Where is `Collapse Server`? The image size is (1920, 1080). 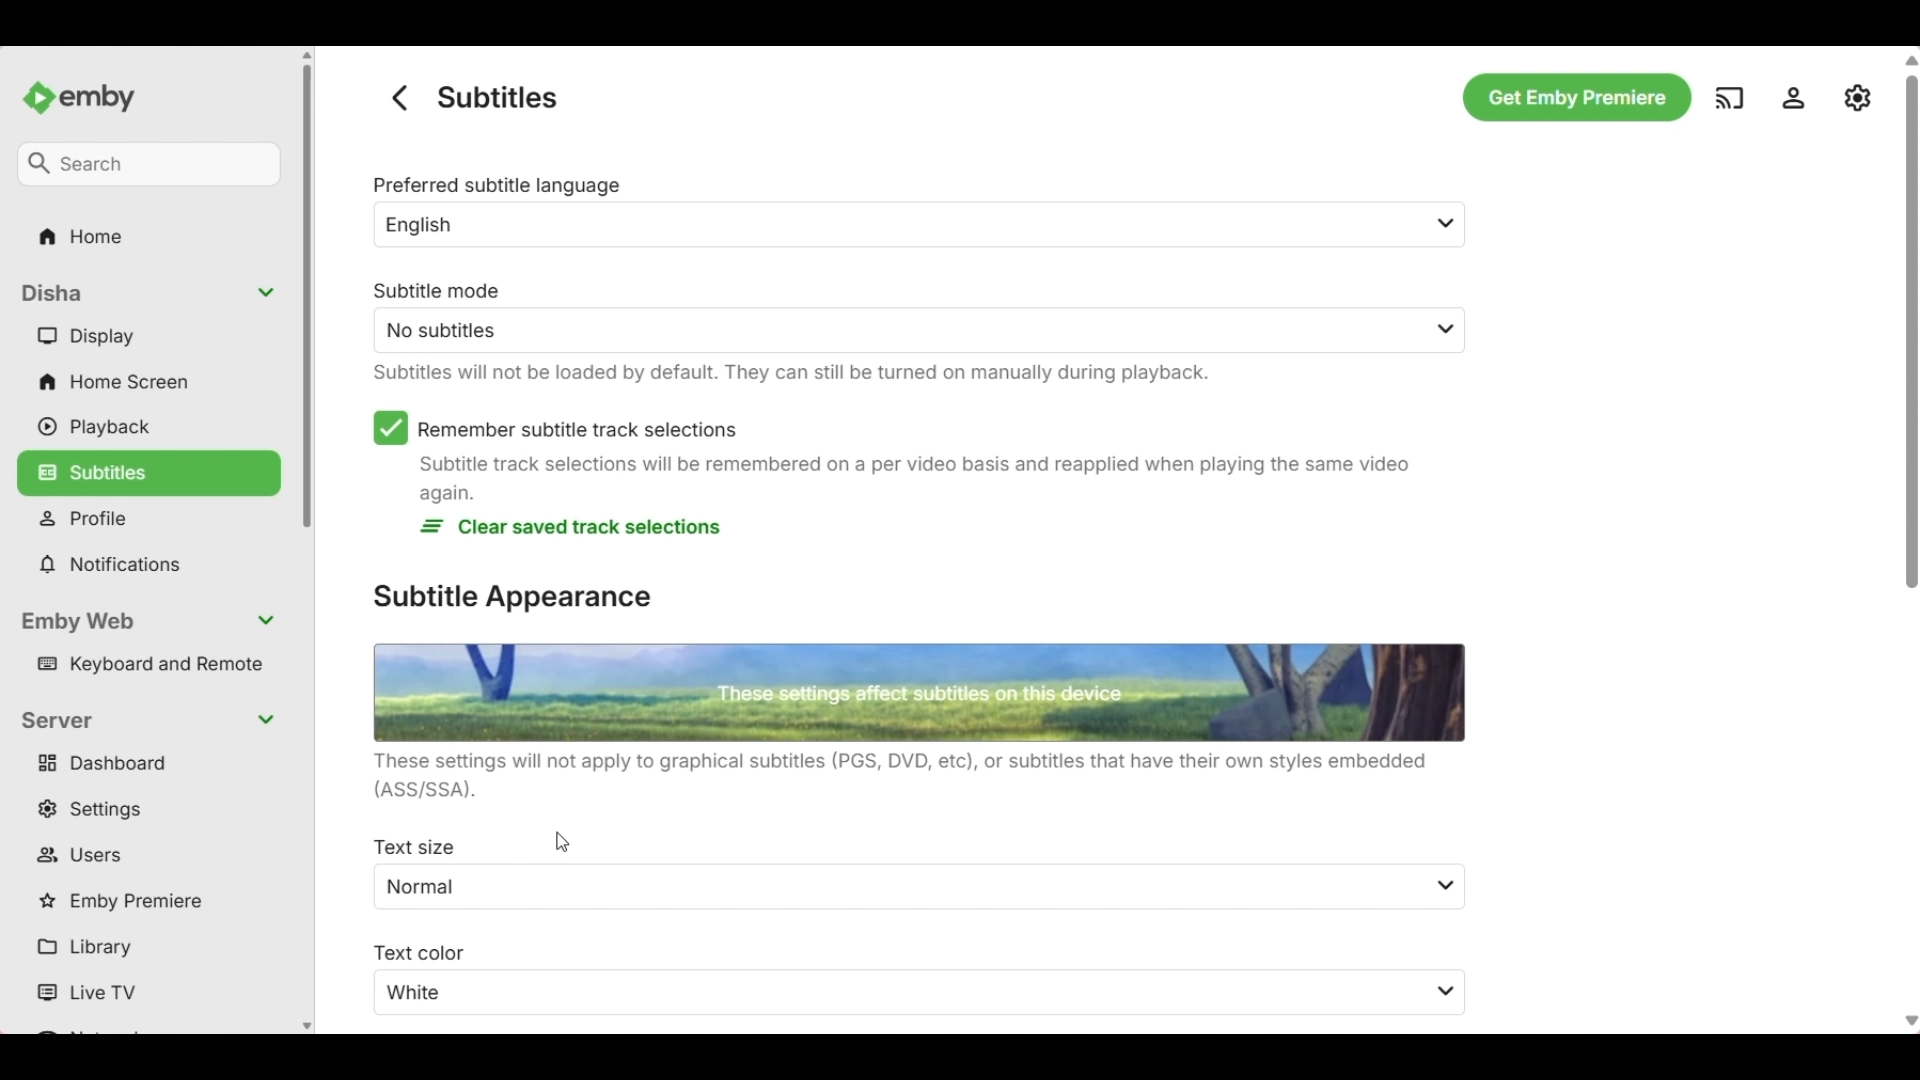
Collapse Server is located at coordinates (150, 721).